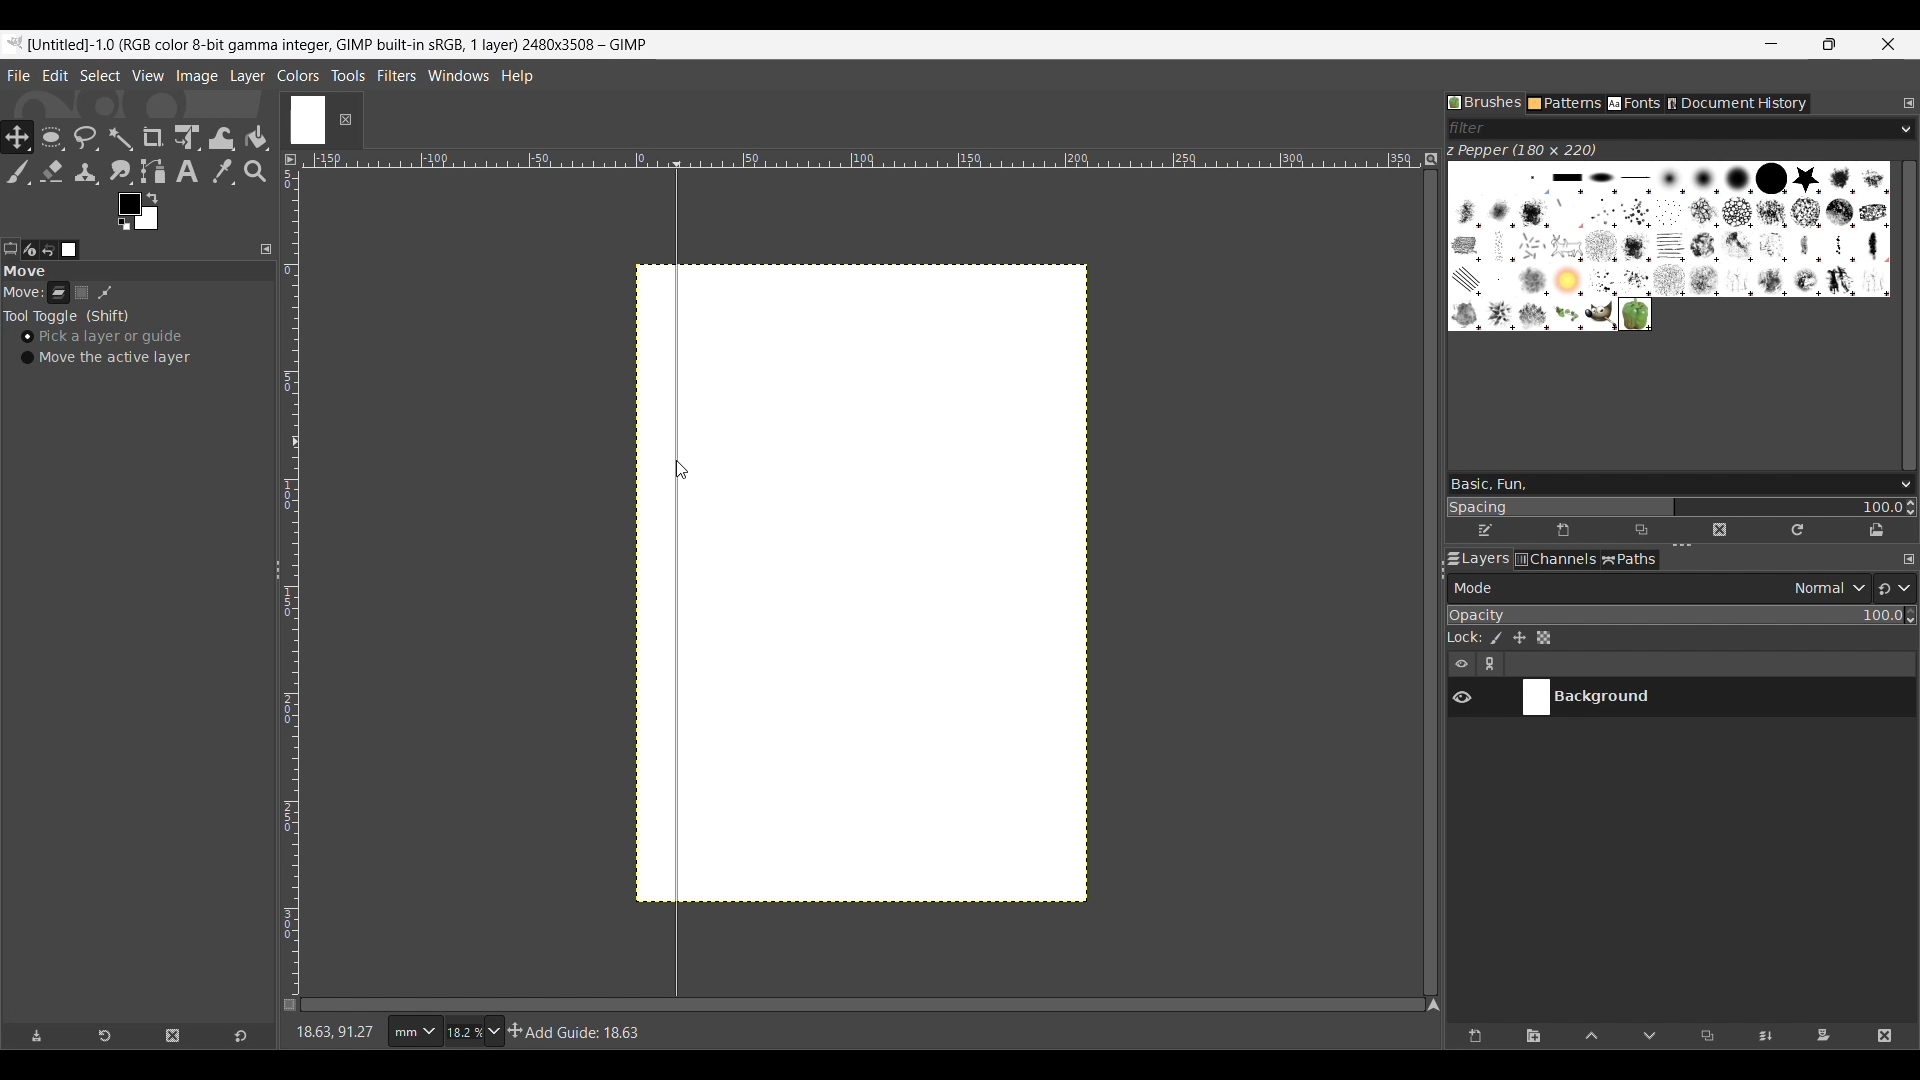 Image resolution: width=1920 pixels, height=1080 pixels. What do you see at coordinates (240, 1036) in the screenshot?
I see `Reset to default values` at bounding box center [240, 1036].